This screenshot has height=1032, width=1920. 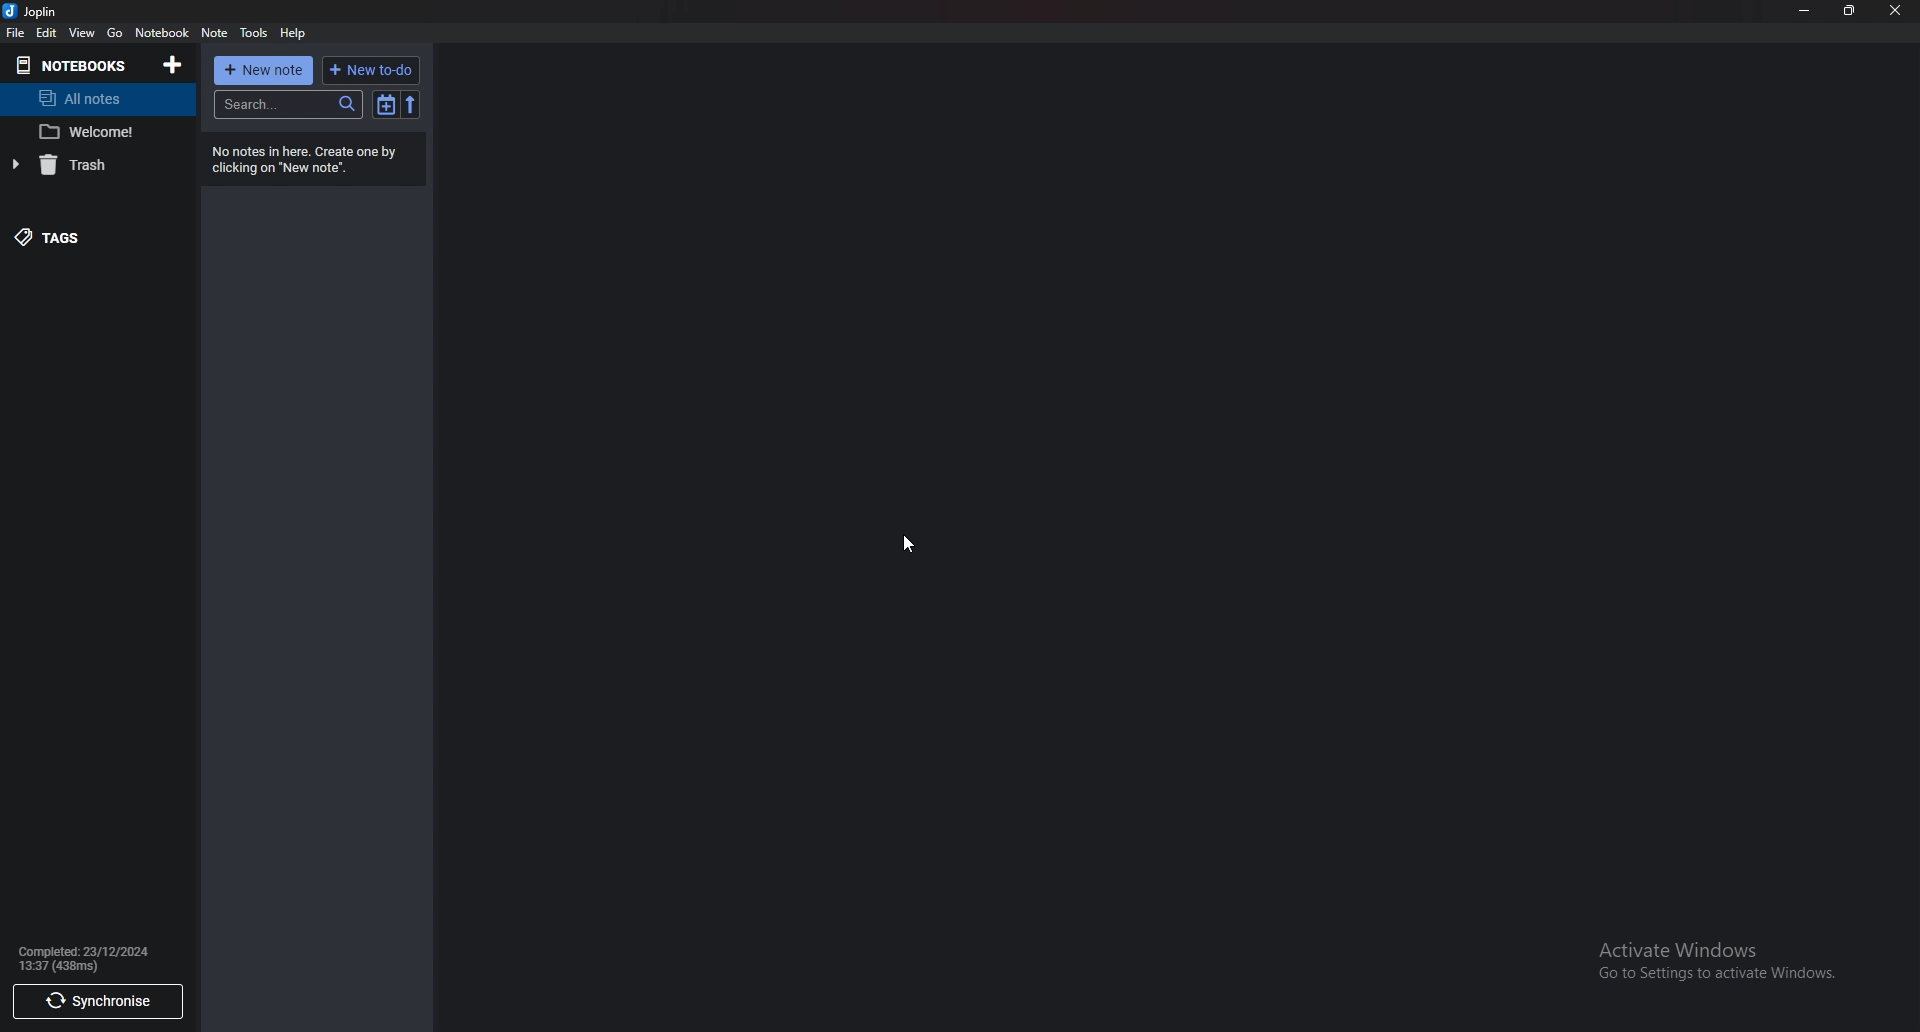 I want to click on close, so click(x=1894, y=11).